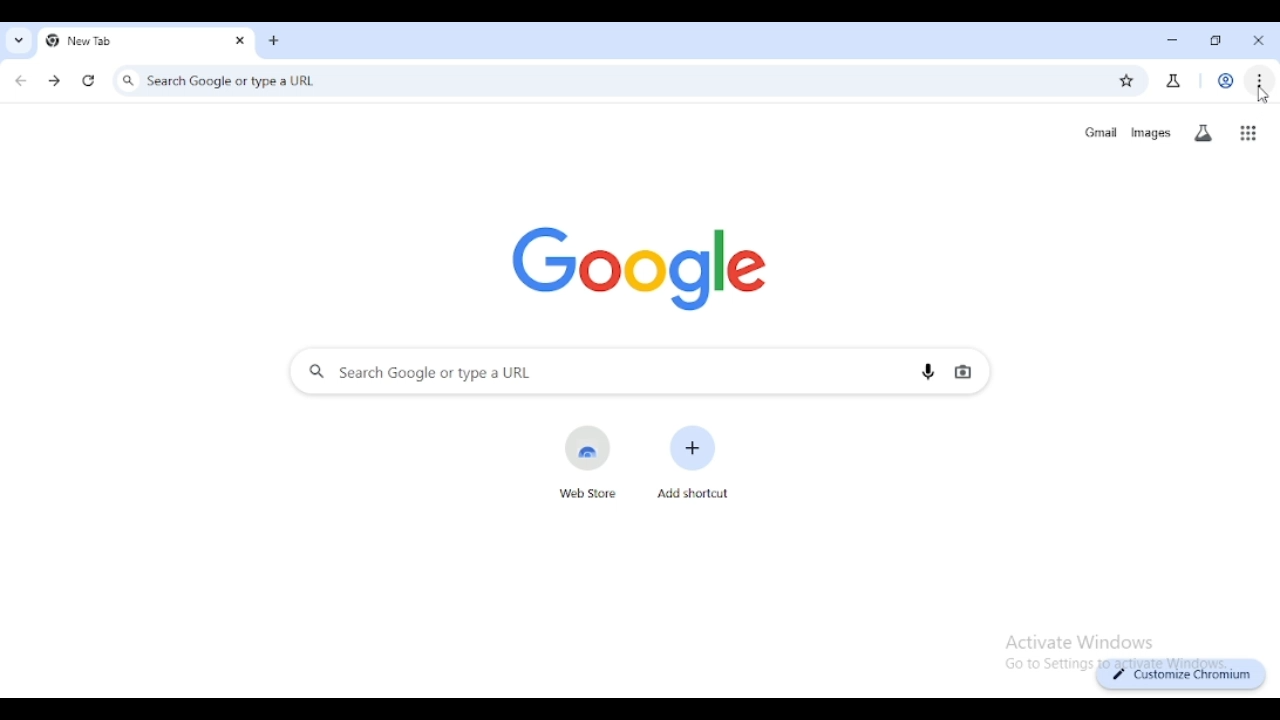 The height and width of the screenshot is (720, 1280). What do you see at coordinates (125, 40) in the screenshot?
I see `new tab` at bounding box center [125, 40].